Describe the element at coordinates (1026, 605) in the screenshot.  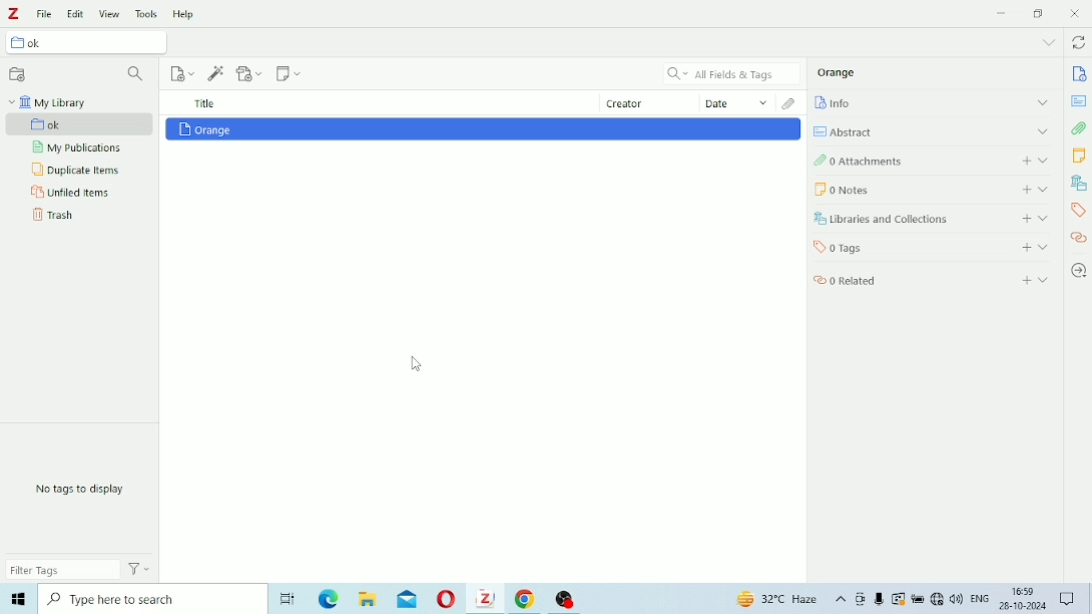
I see `26-10-2024` at that location.